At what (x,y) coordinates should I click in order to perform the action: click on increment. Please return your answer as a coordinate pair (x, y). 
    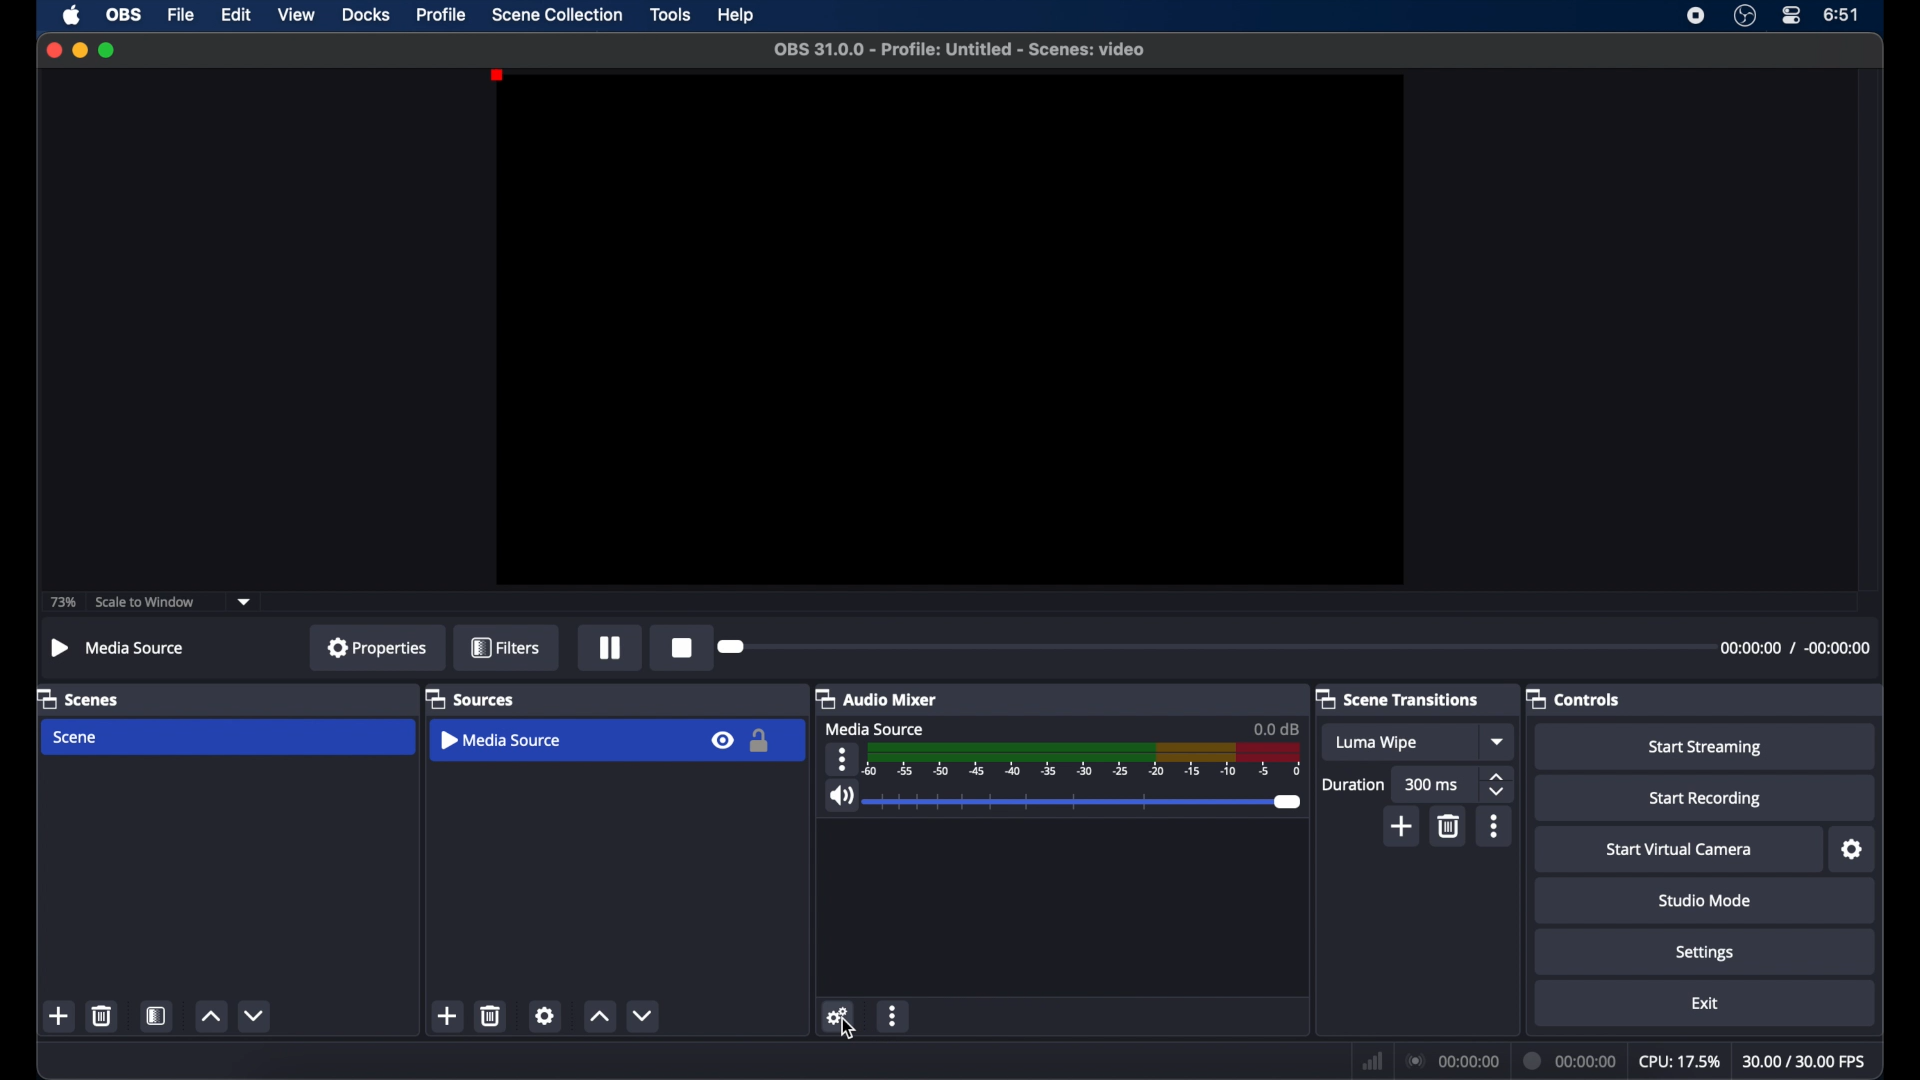
    Looking at the image, I should click on (210, 1015).